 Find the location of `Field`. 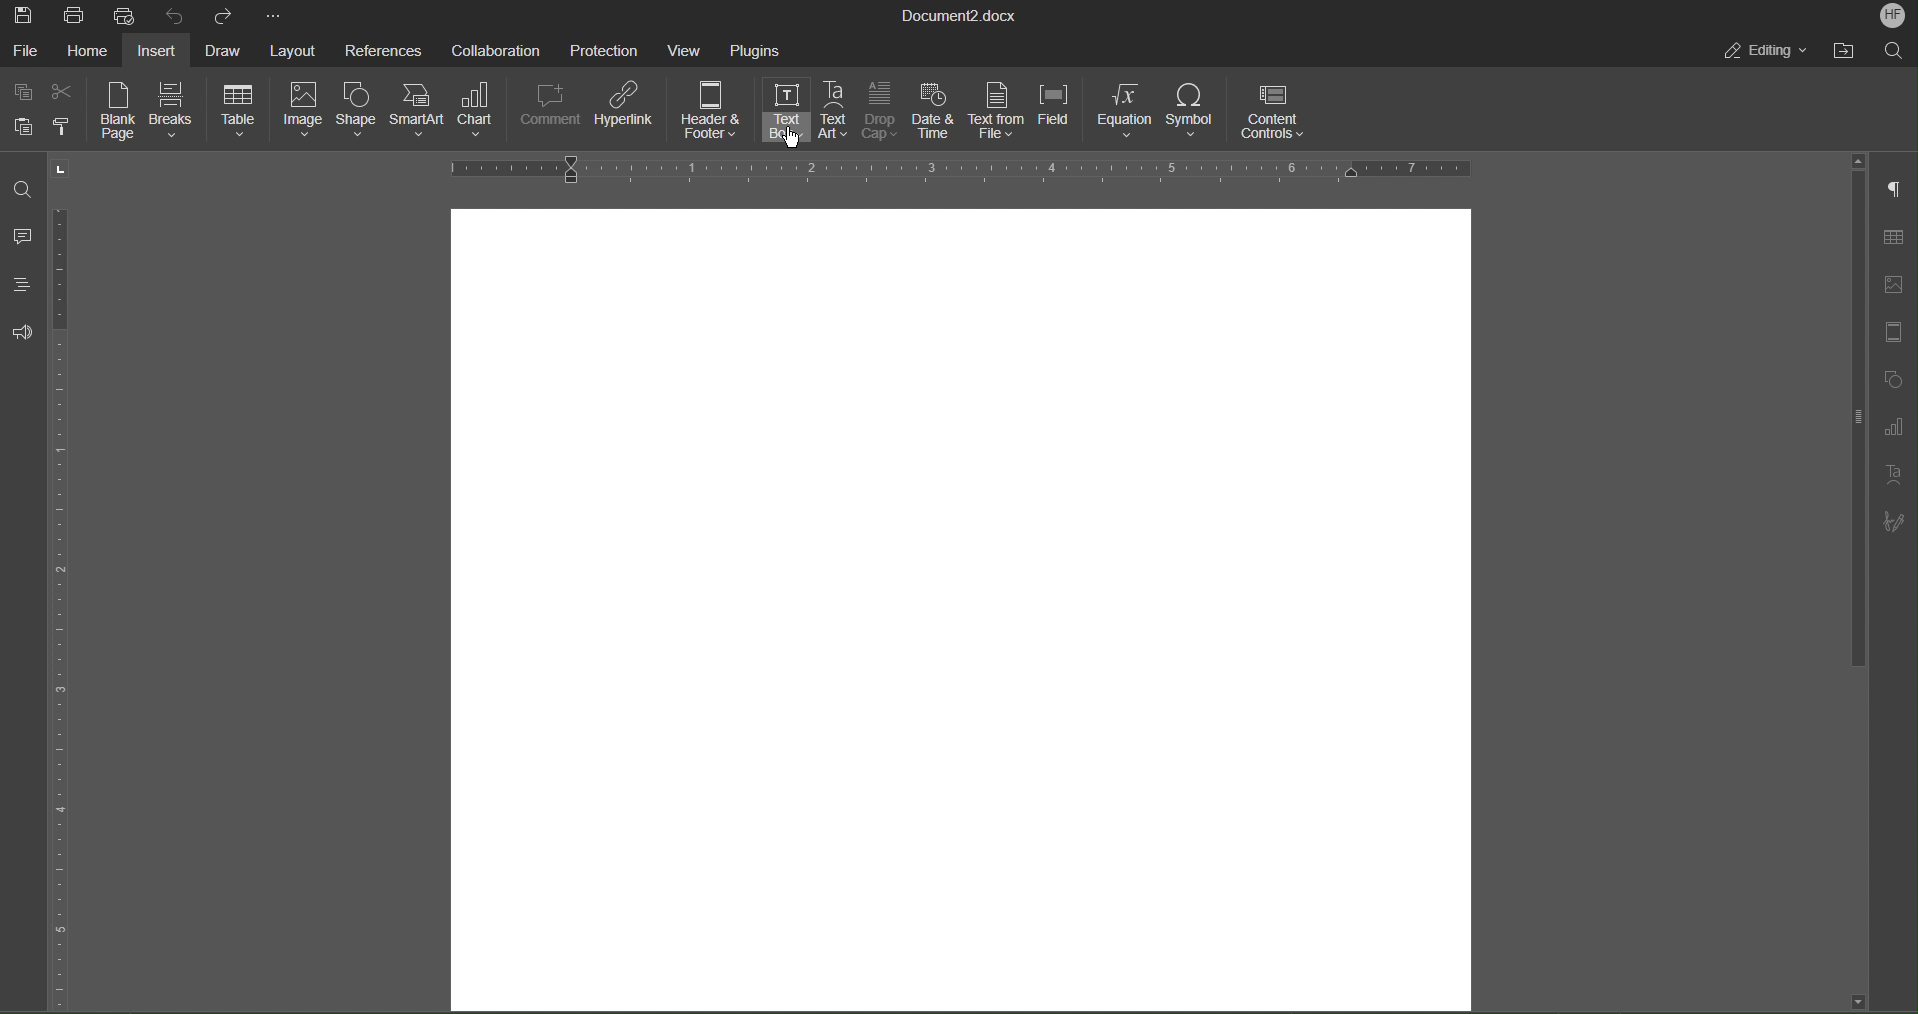

Field is located at coordinates (1057, 112).